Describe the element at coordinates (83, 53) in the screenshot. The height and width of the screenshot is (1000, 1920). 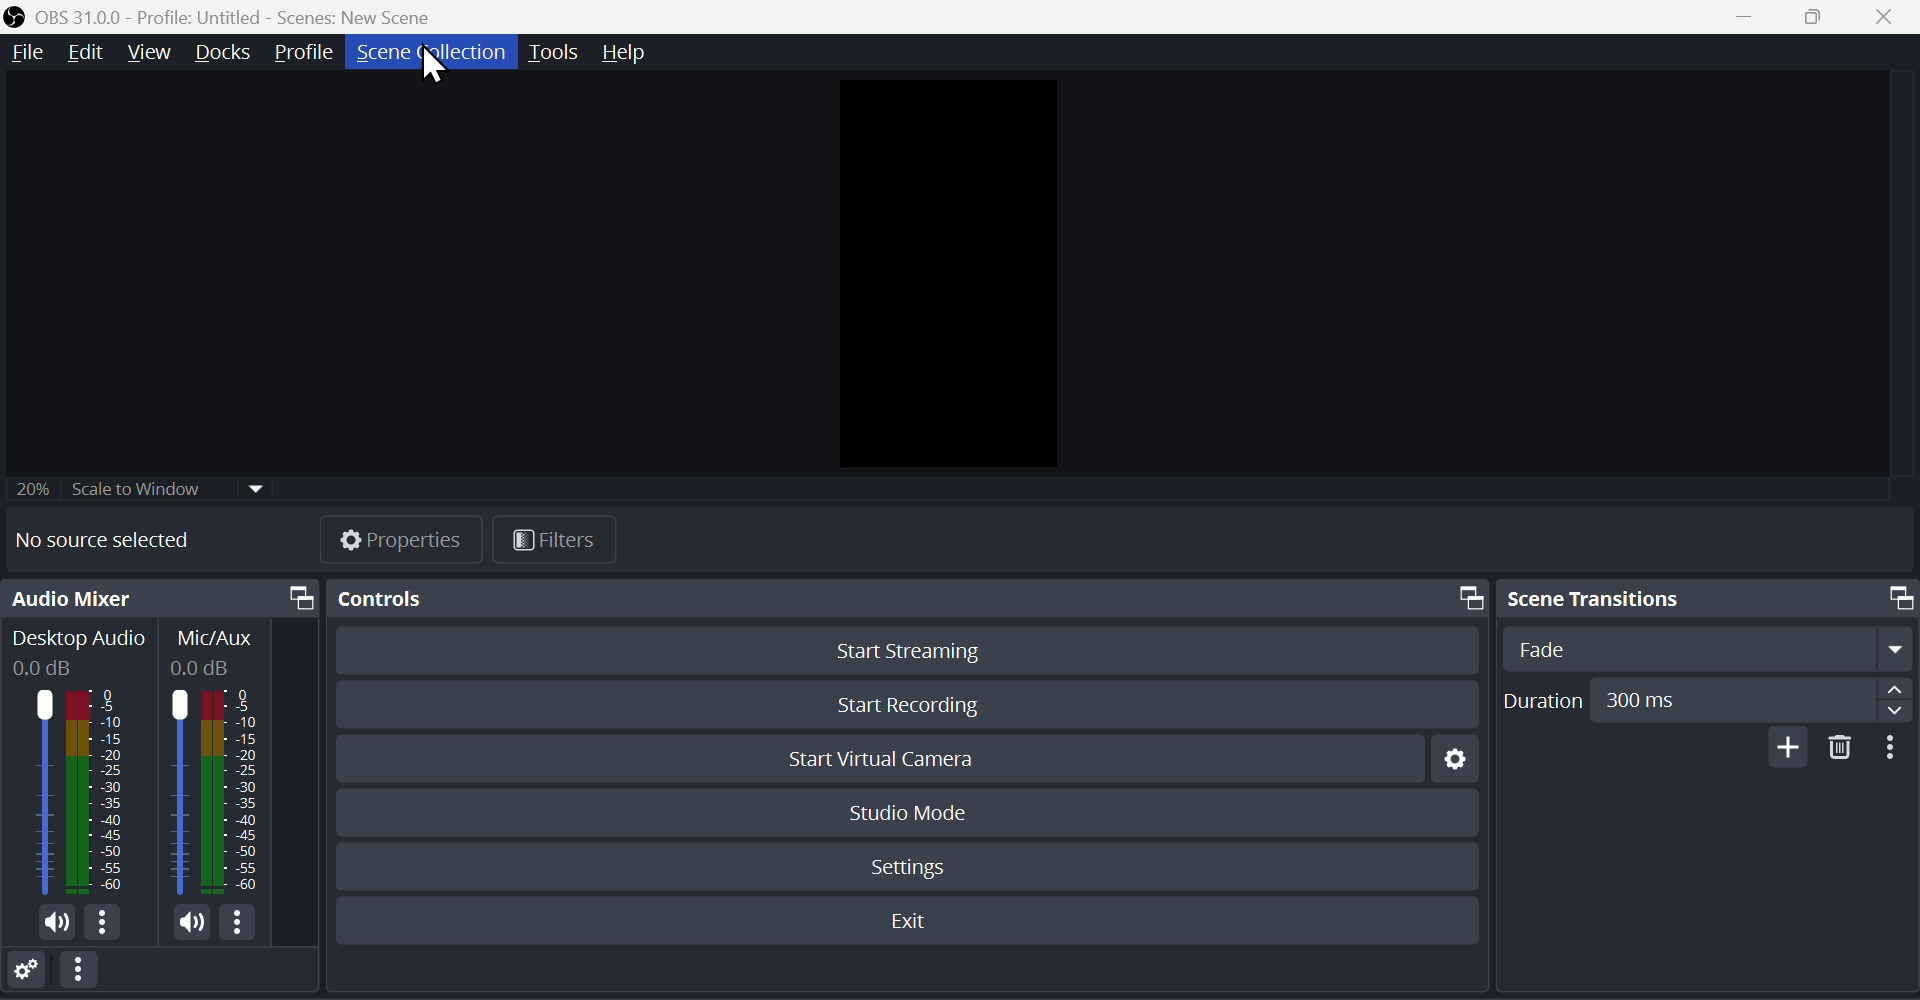
I see `Edit` at that location.